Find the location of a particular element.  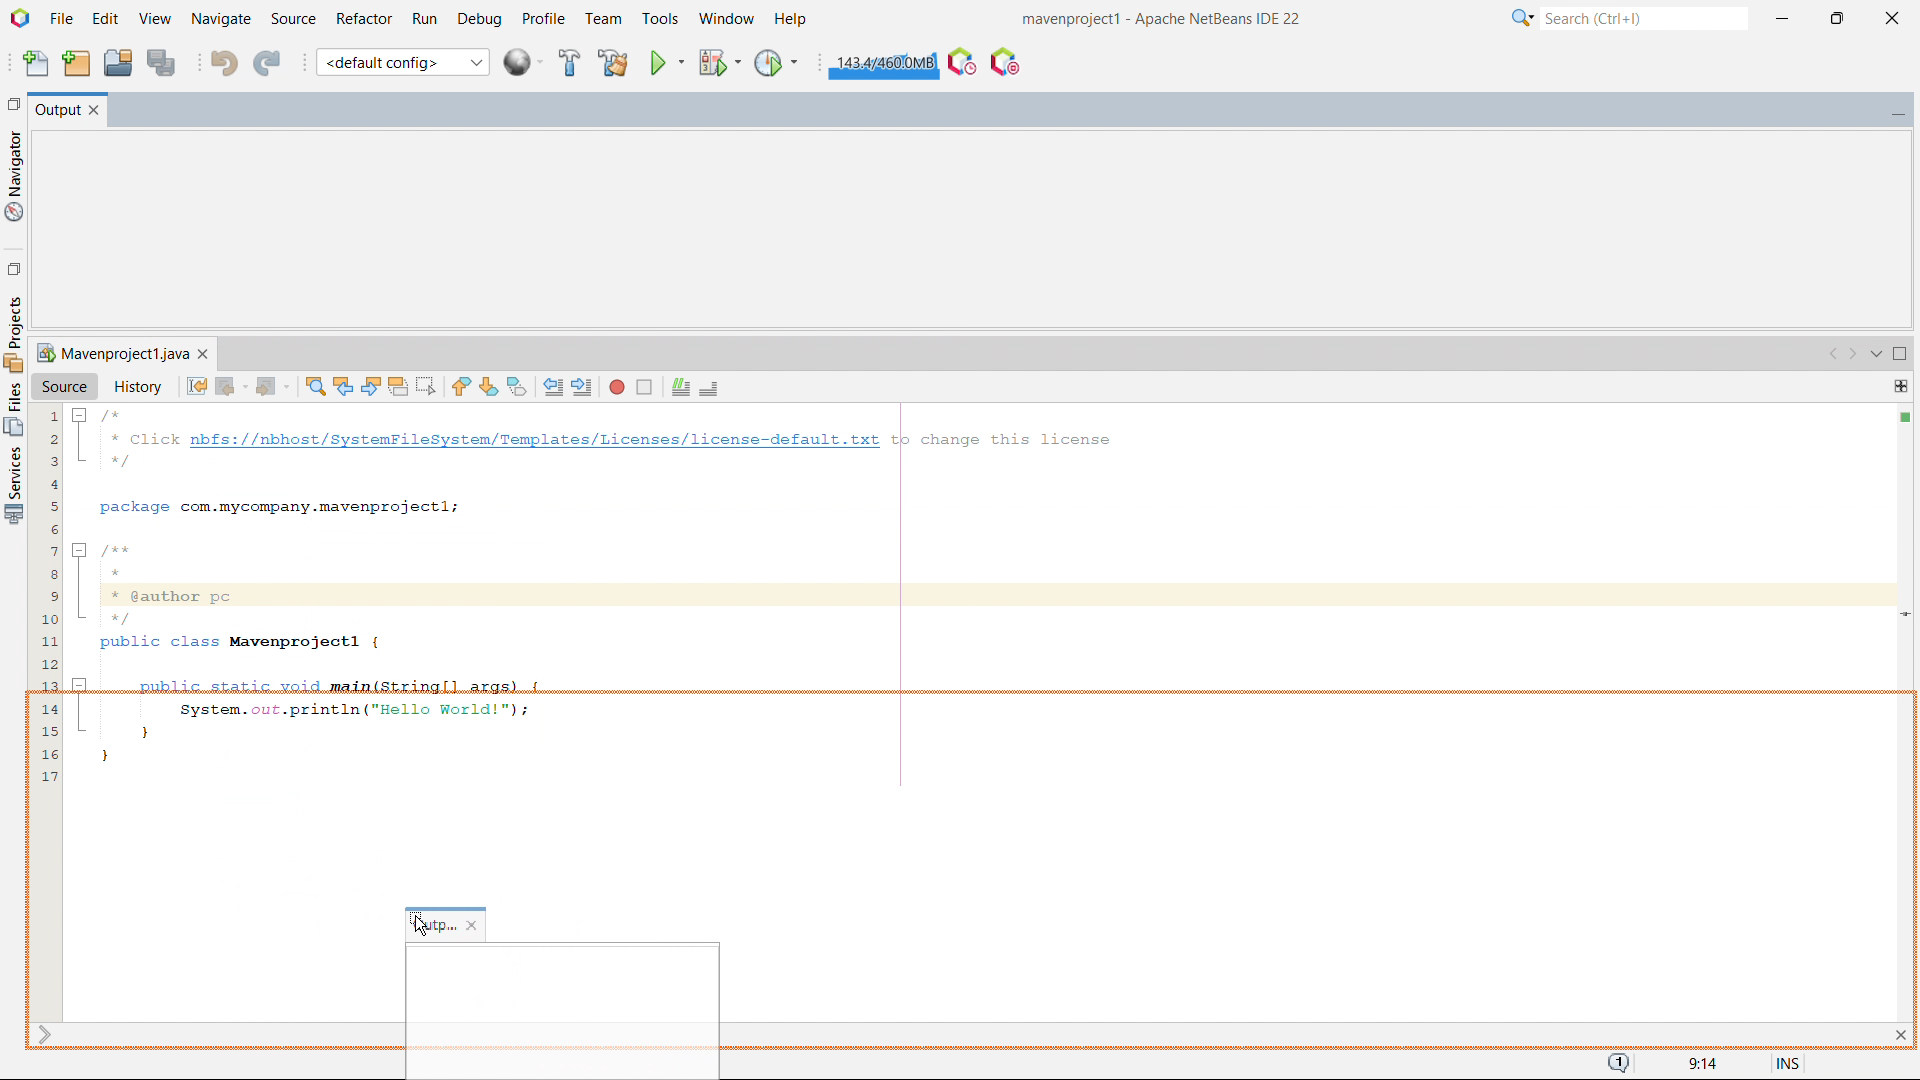

redo is located at coordinates (268, 60).